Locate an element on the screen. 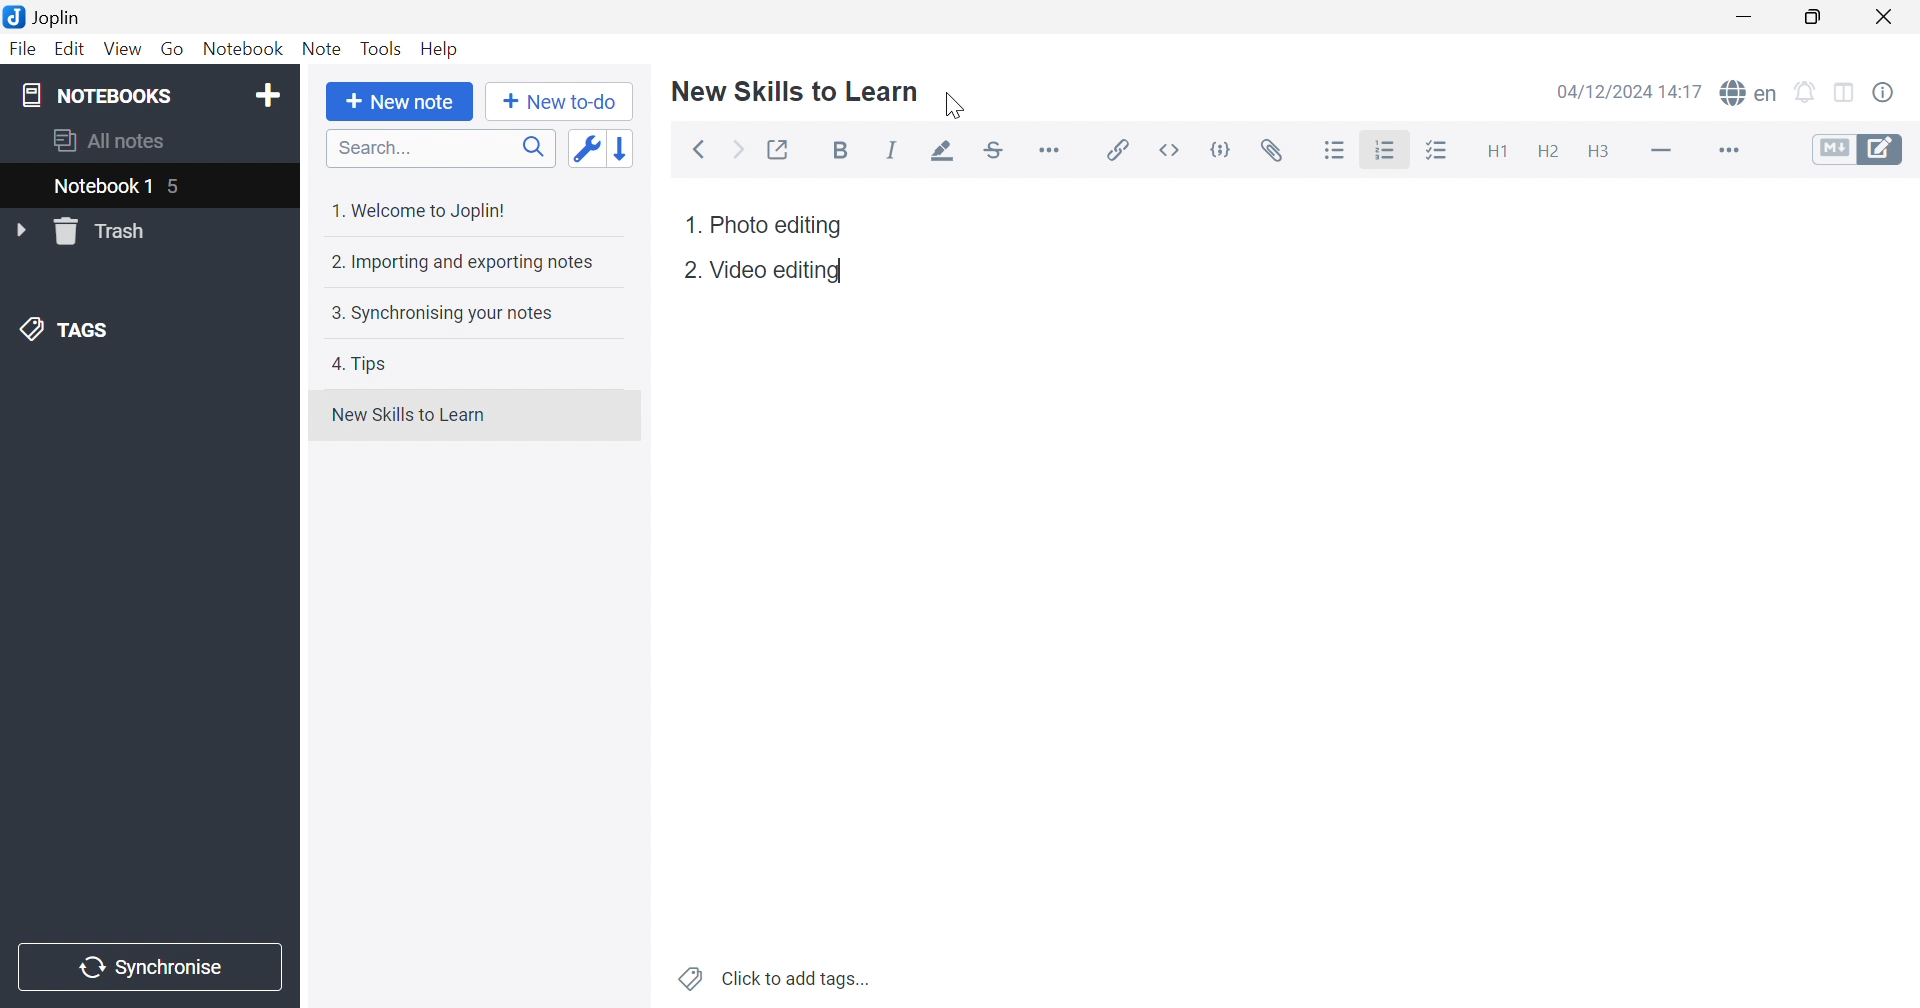  2. is located at coordinates (691, 271).